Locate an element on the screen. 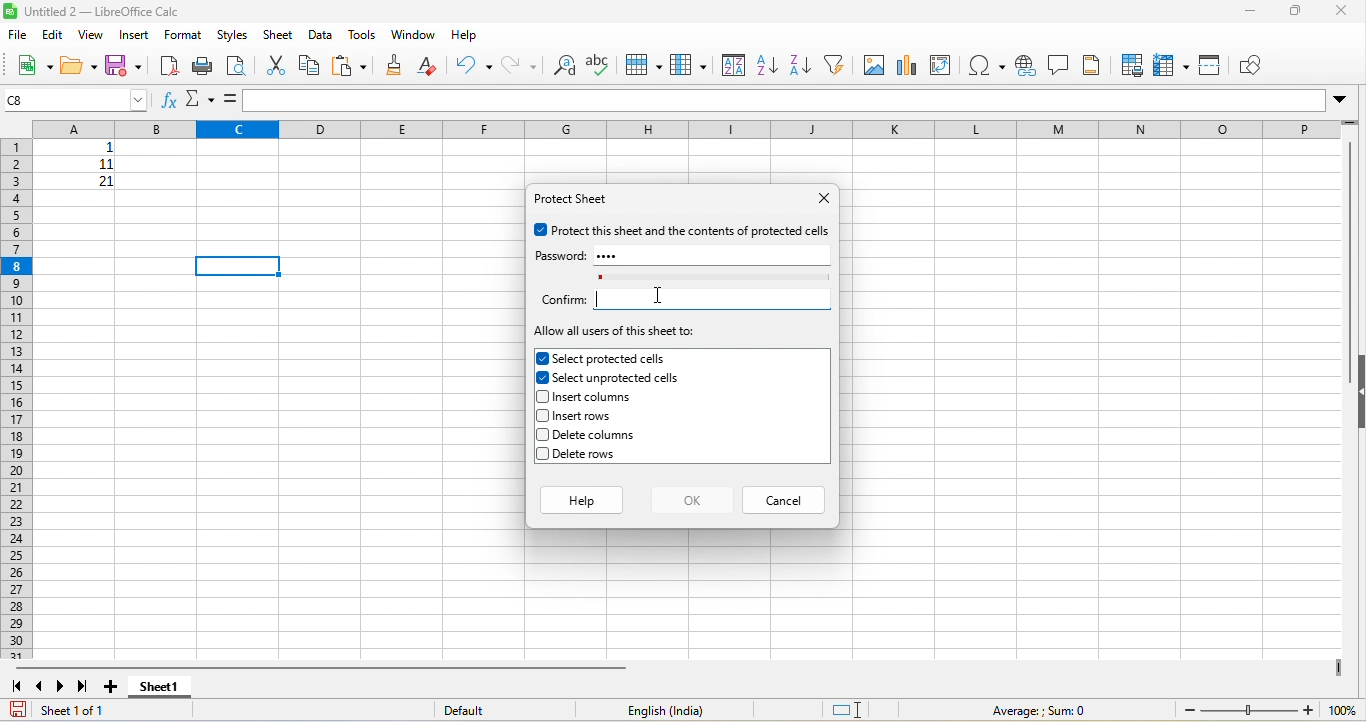 This screenshot has width=1366, height=722. show draw function is located at coordinates (1256, 67).